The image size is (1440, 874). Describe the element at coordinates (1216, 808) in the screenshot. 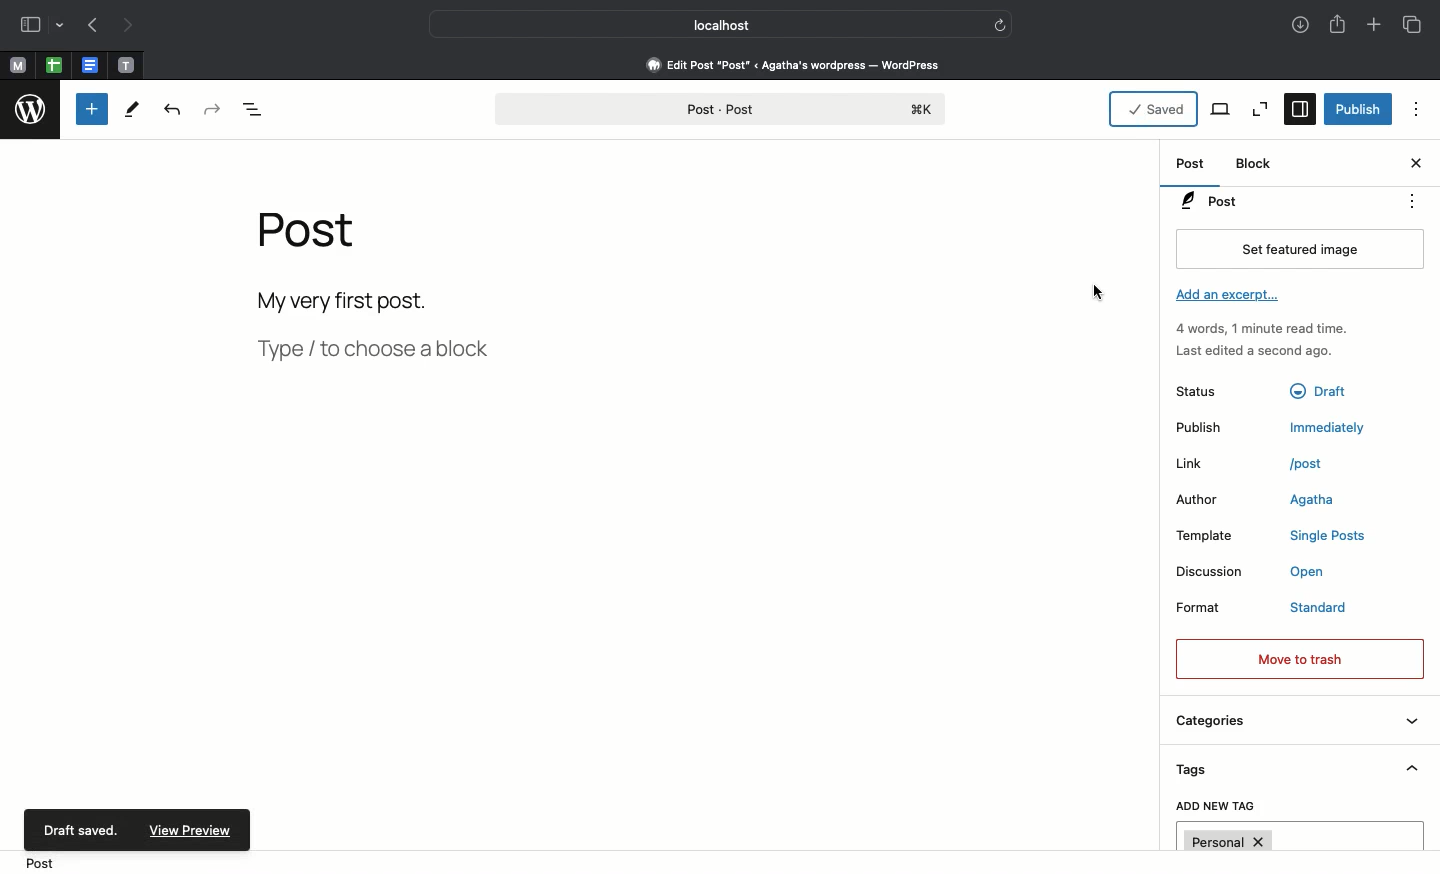

I see `Add new tag` at that location.